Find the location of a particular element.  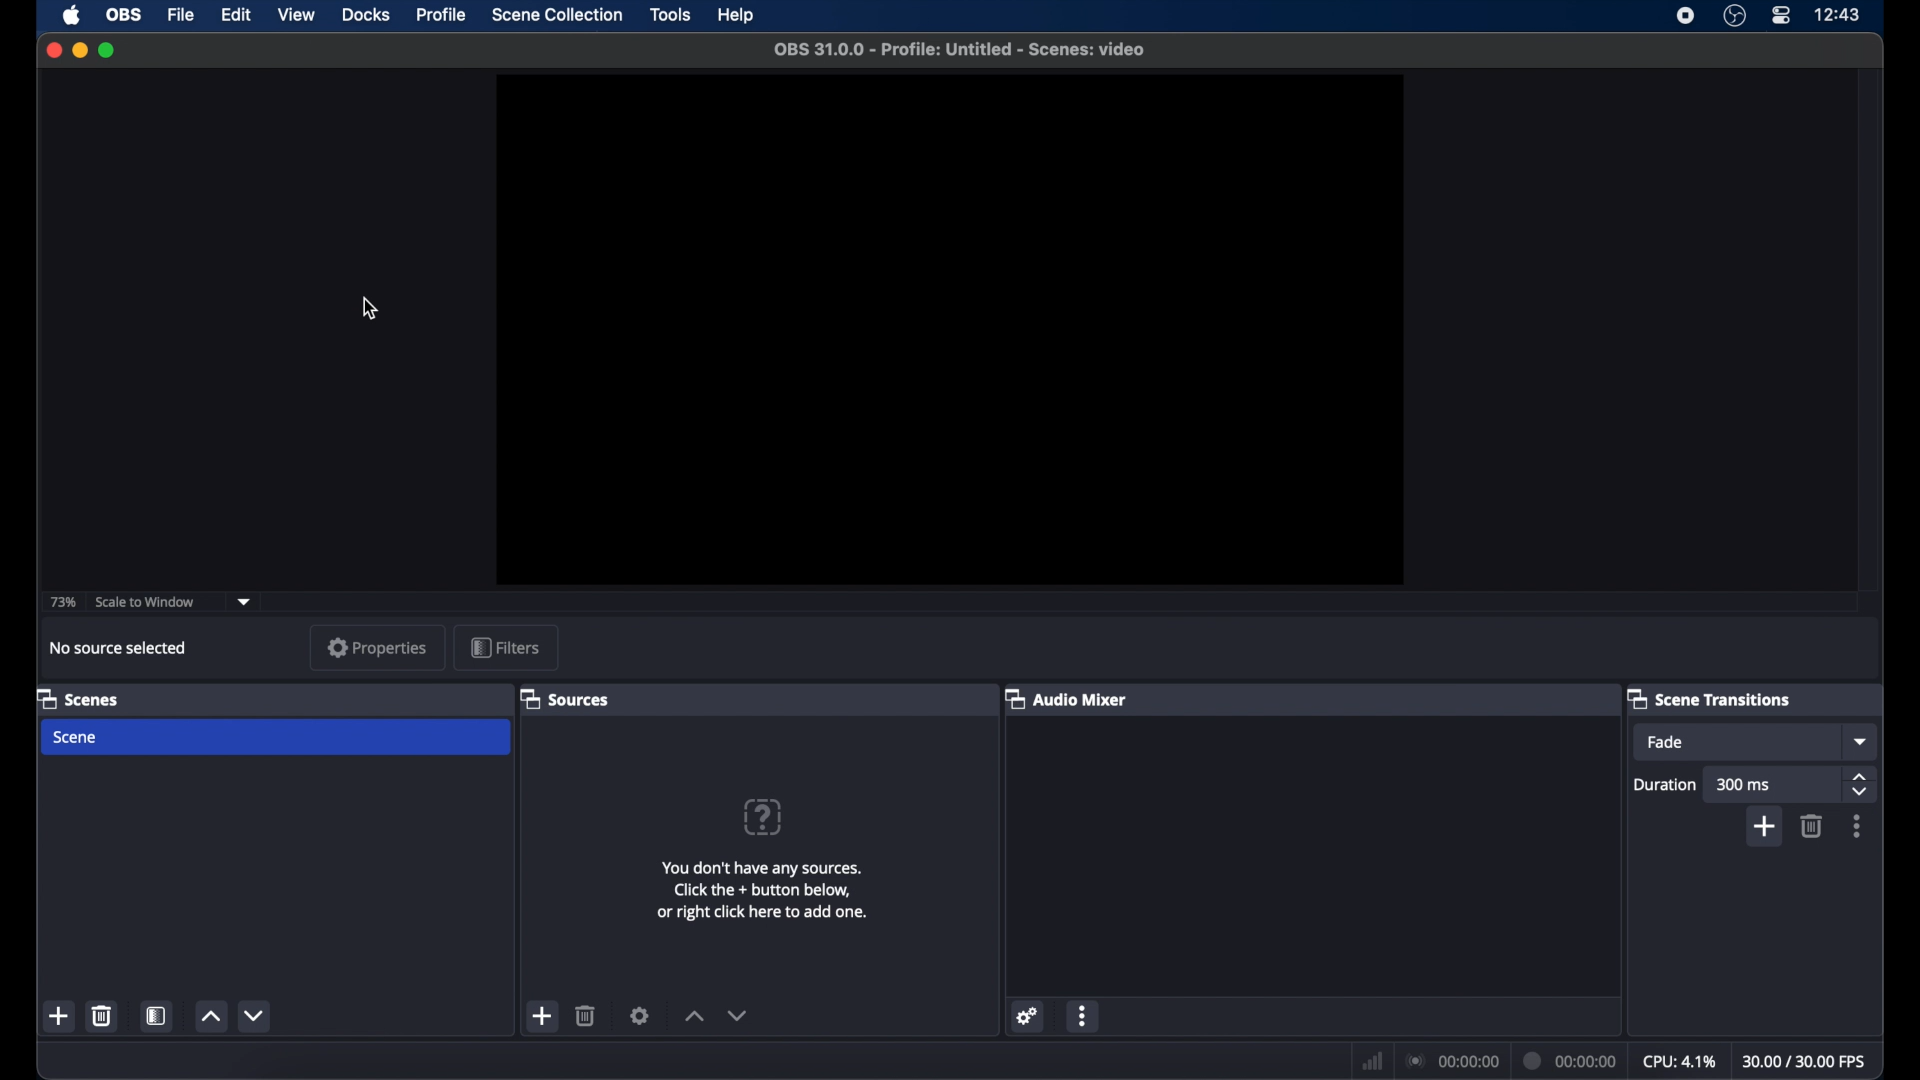

tools is located at coordinates (671, 14).